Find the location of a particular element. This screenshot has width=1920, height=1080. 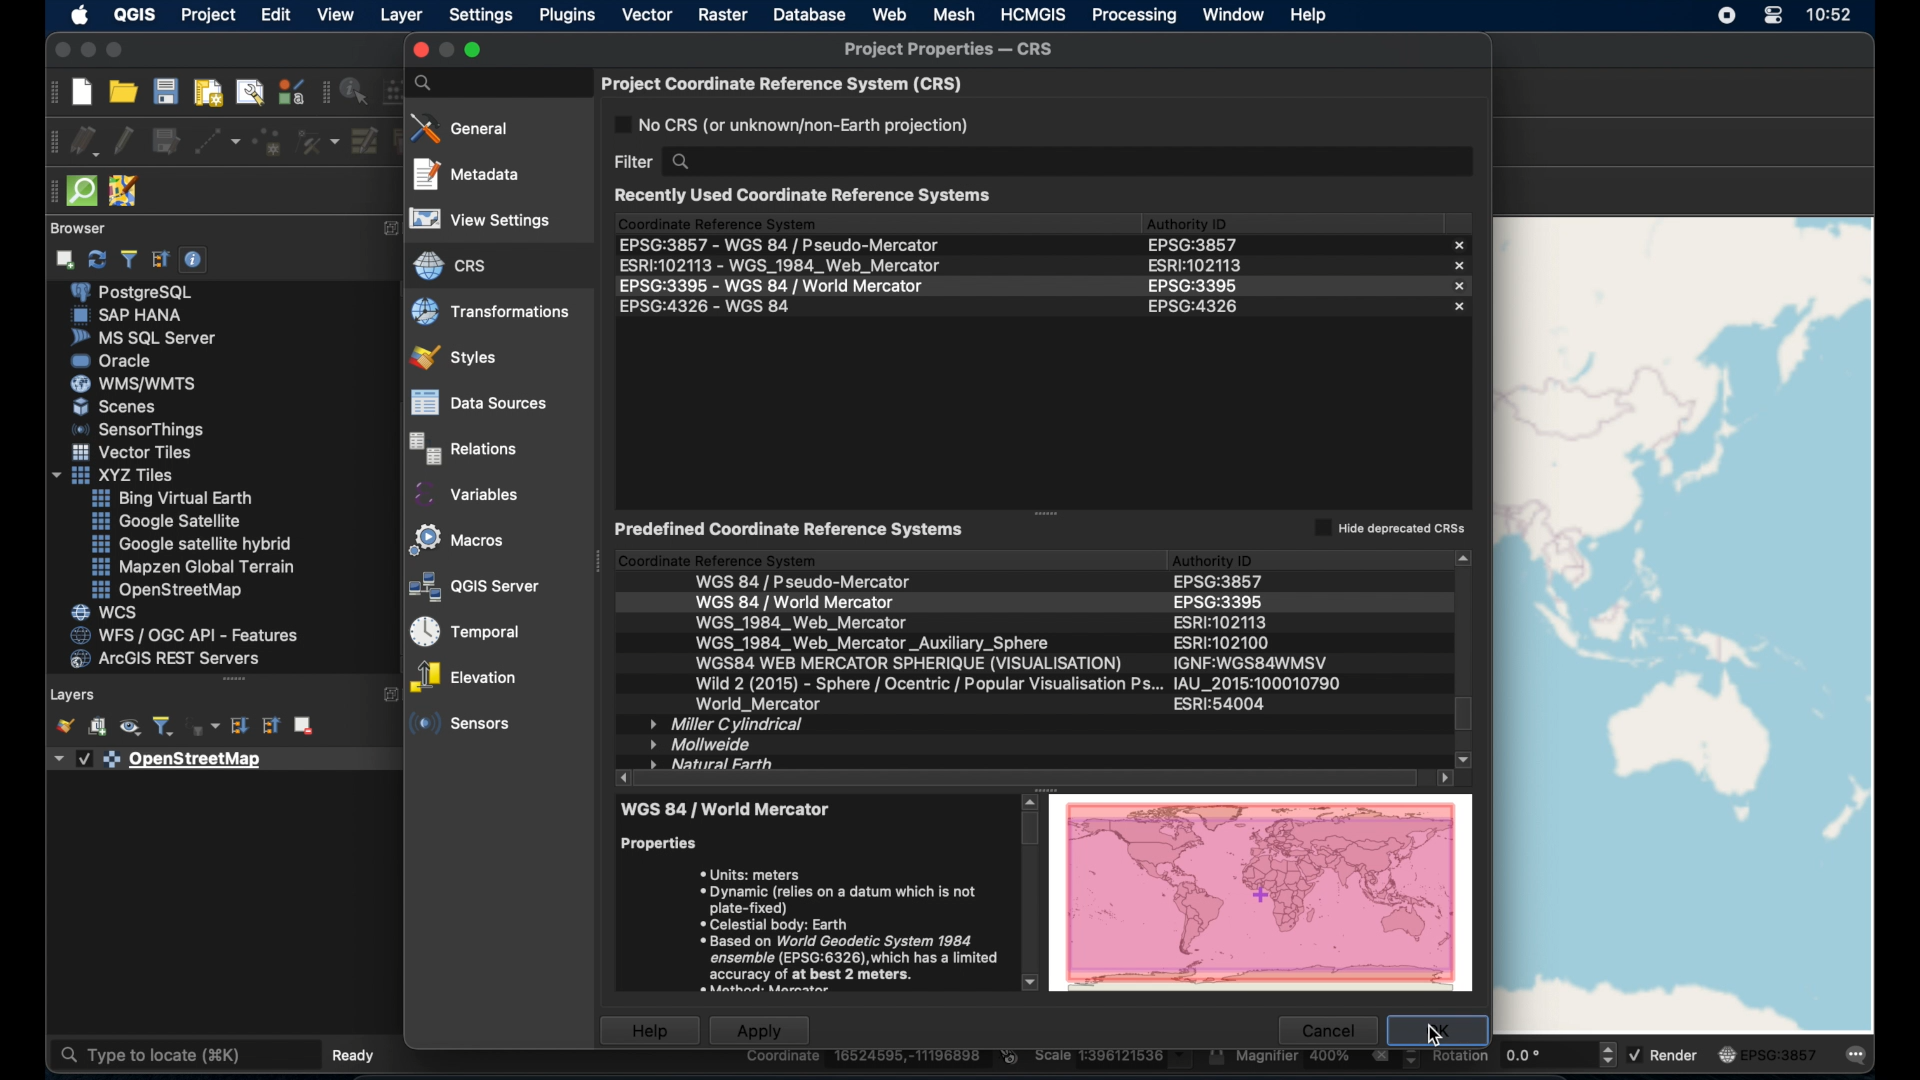

database is located at coordinates (809, 14).